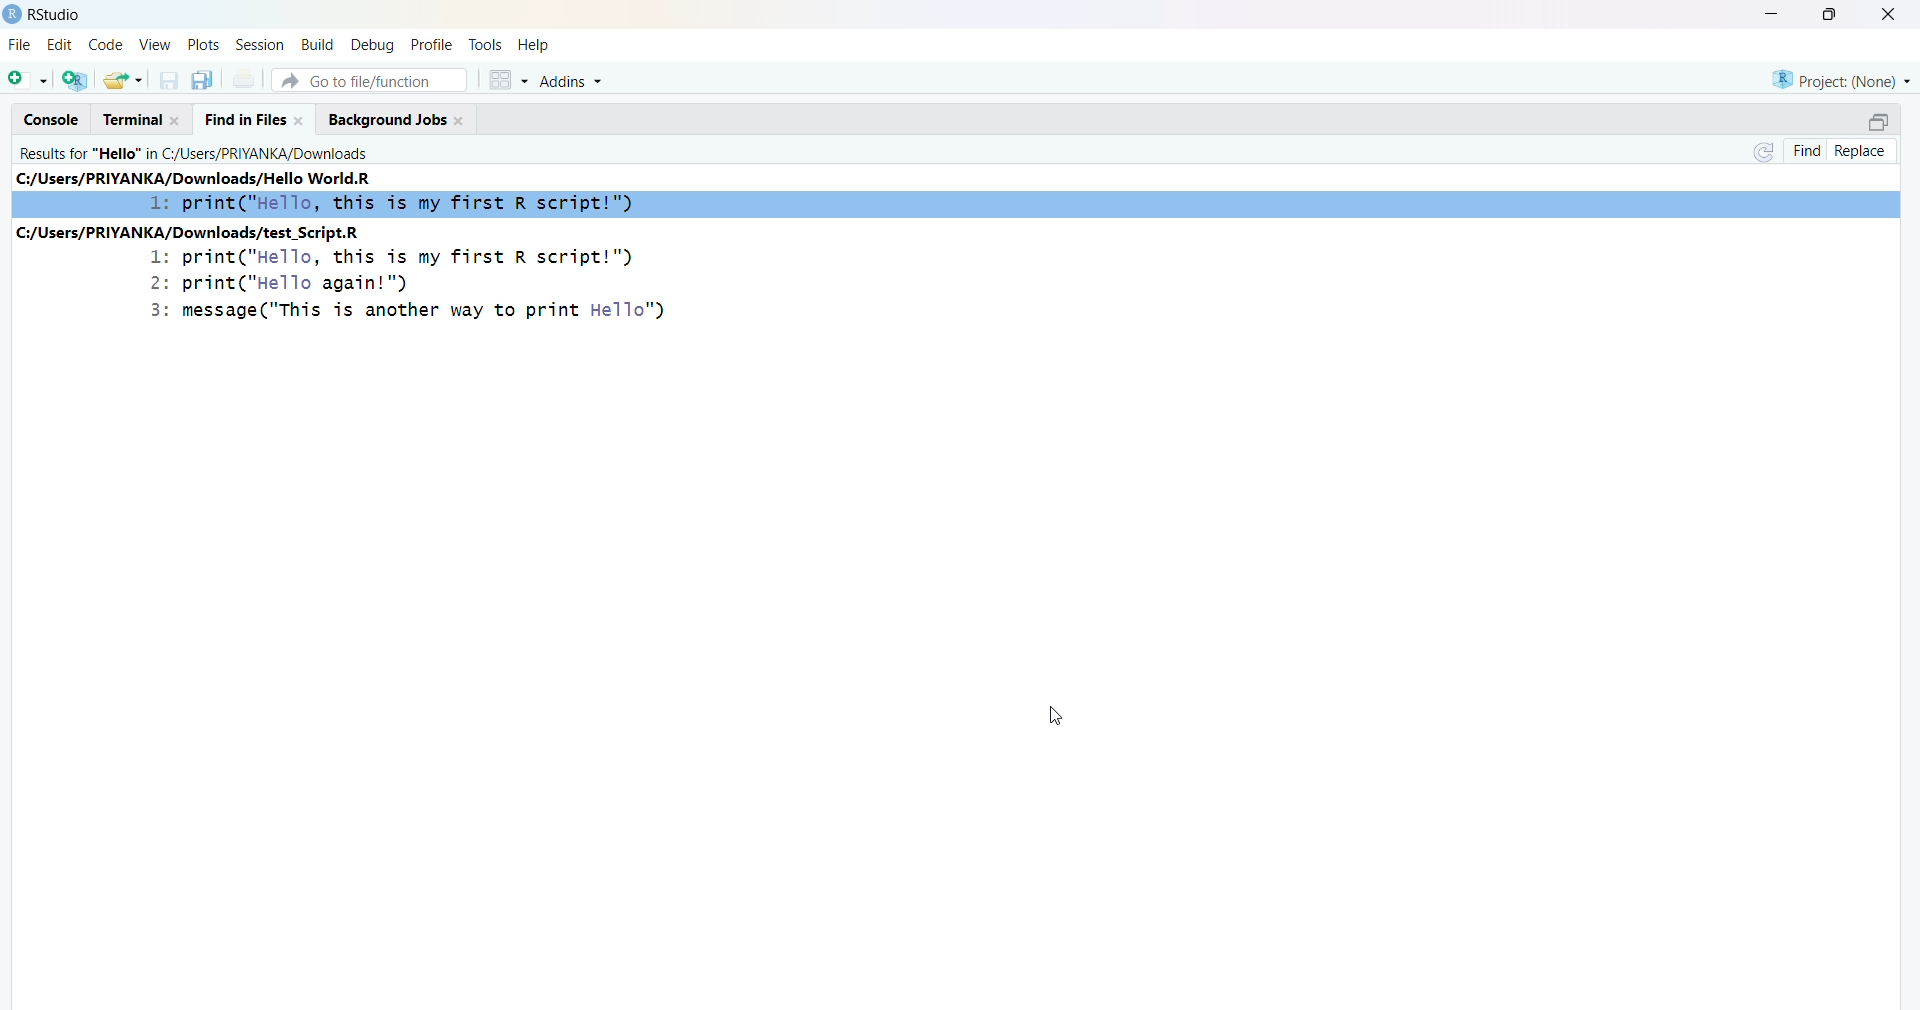 The image size is (1920, 1010). I want to click on Find in Files, so click(246, 121).